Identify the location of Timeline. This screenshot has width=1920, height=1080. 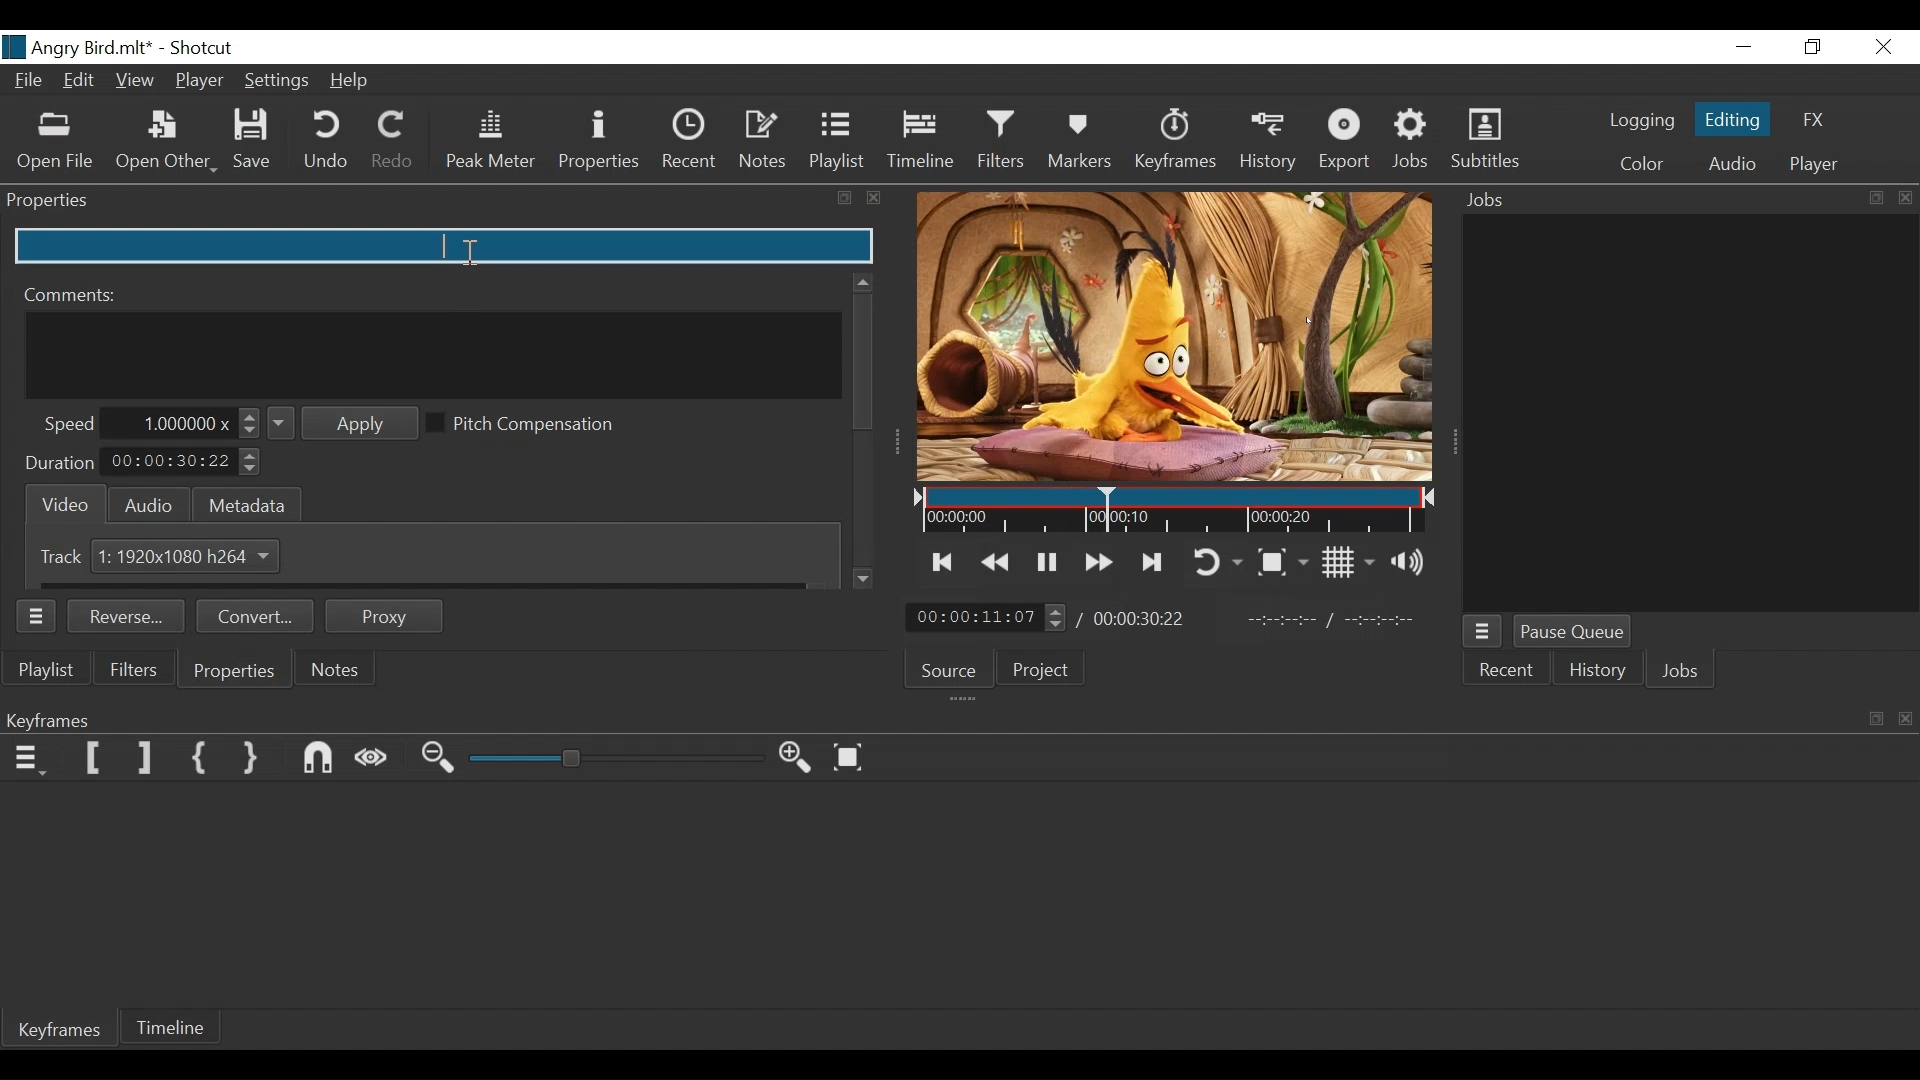
(921, 143).